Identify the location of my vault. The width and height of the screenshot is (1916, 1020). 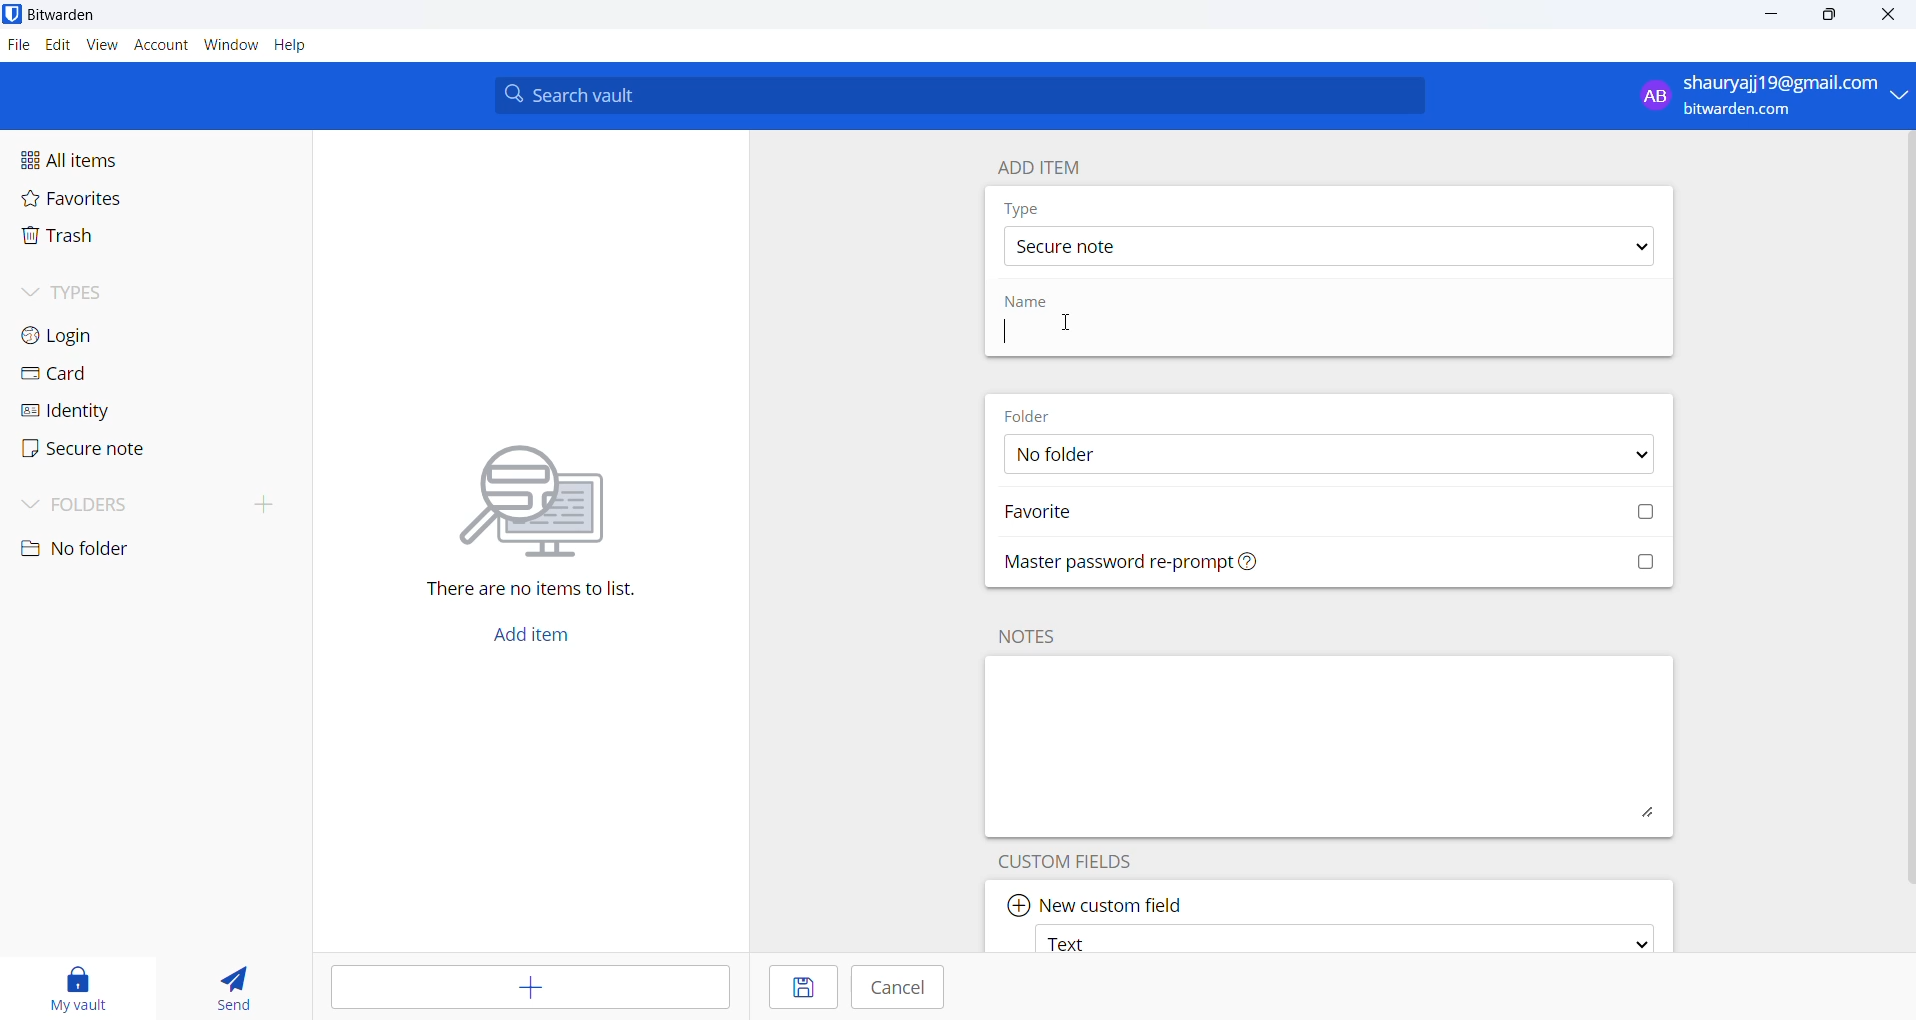
(86, 984).